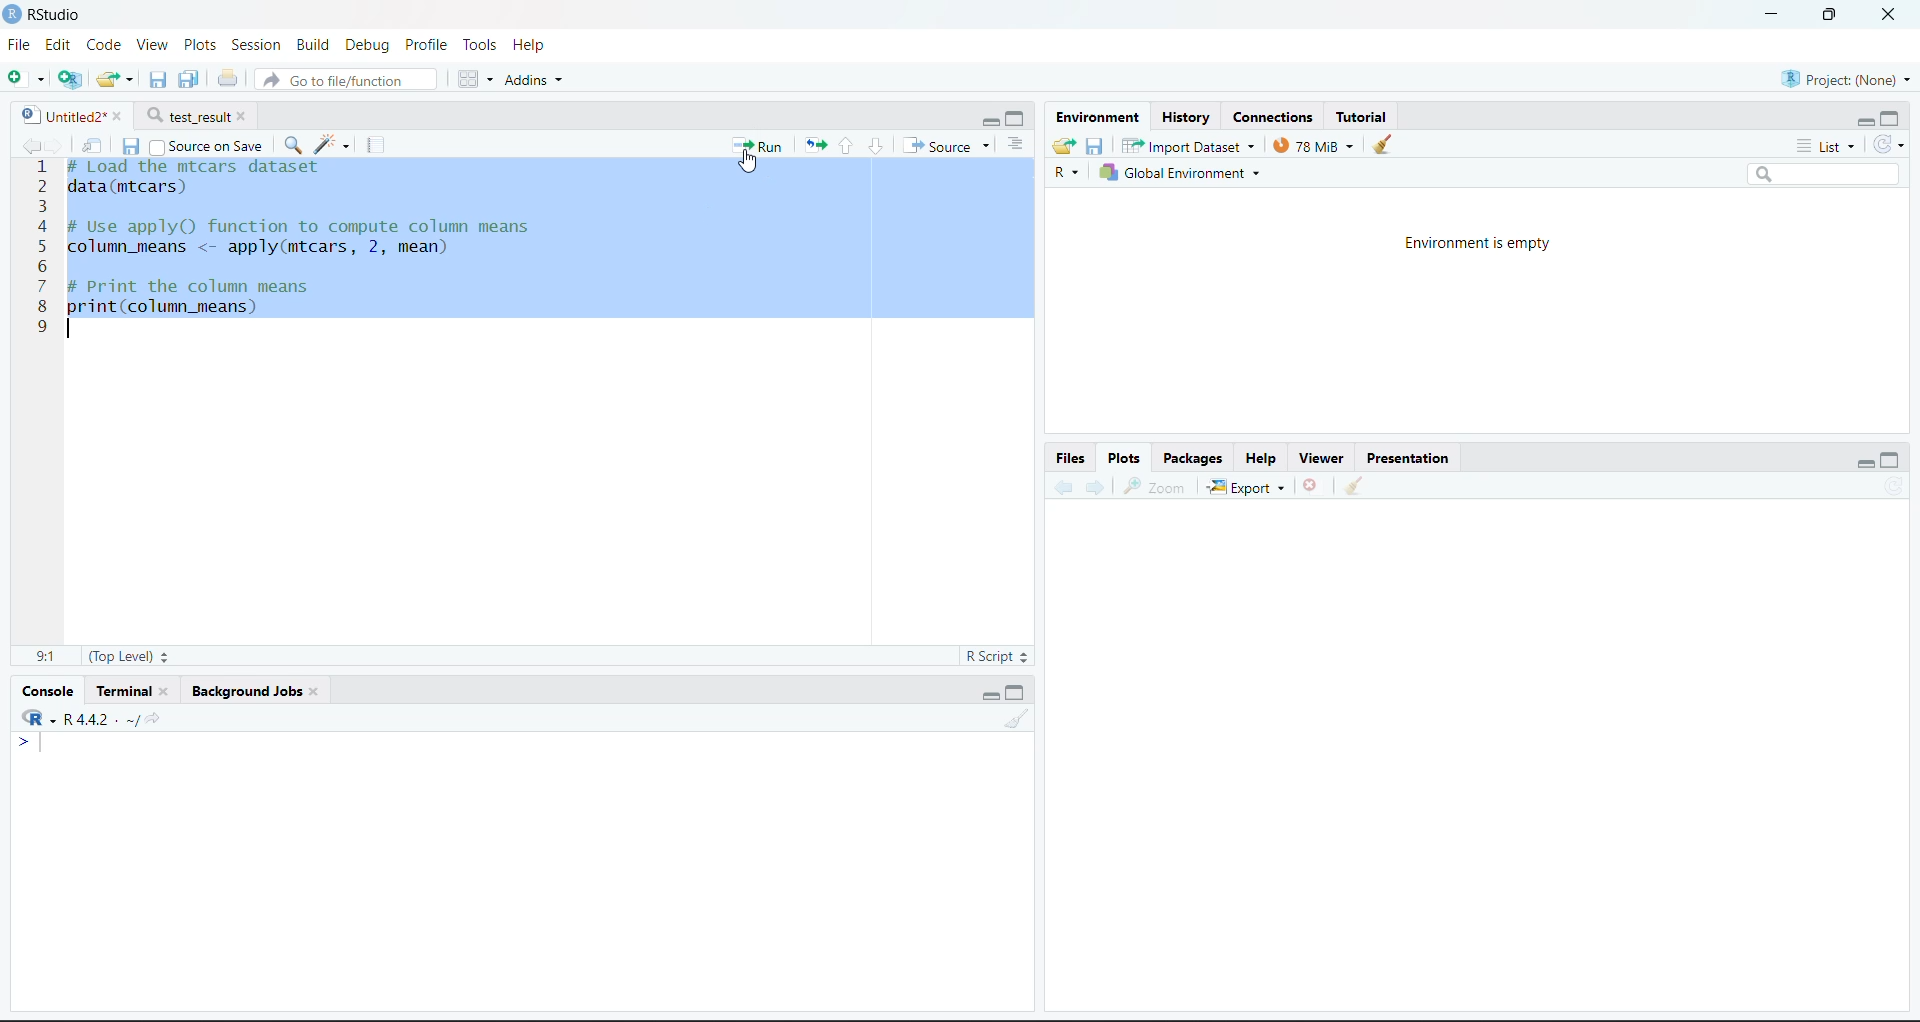 This screenshot has height=1022, width=1920. Describe the element at coordinates (1063, 171) in the screenshot. I see `R` at that location.